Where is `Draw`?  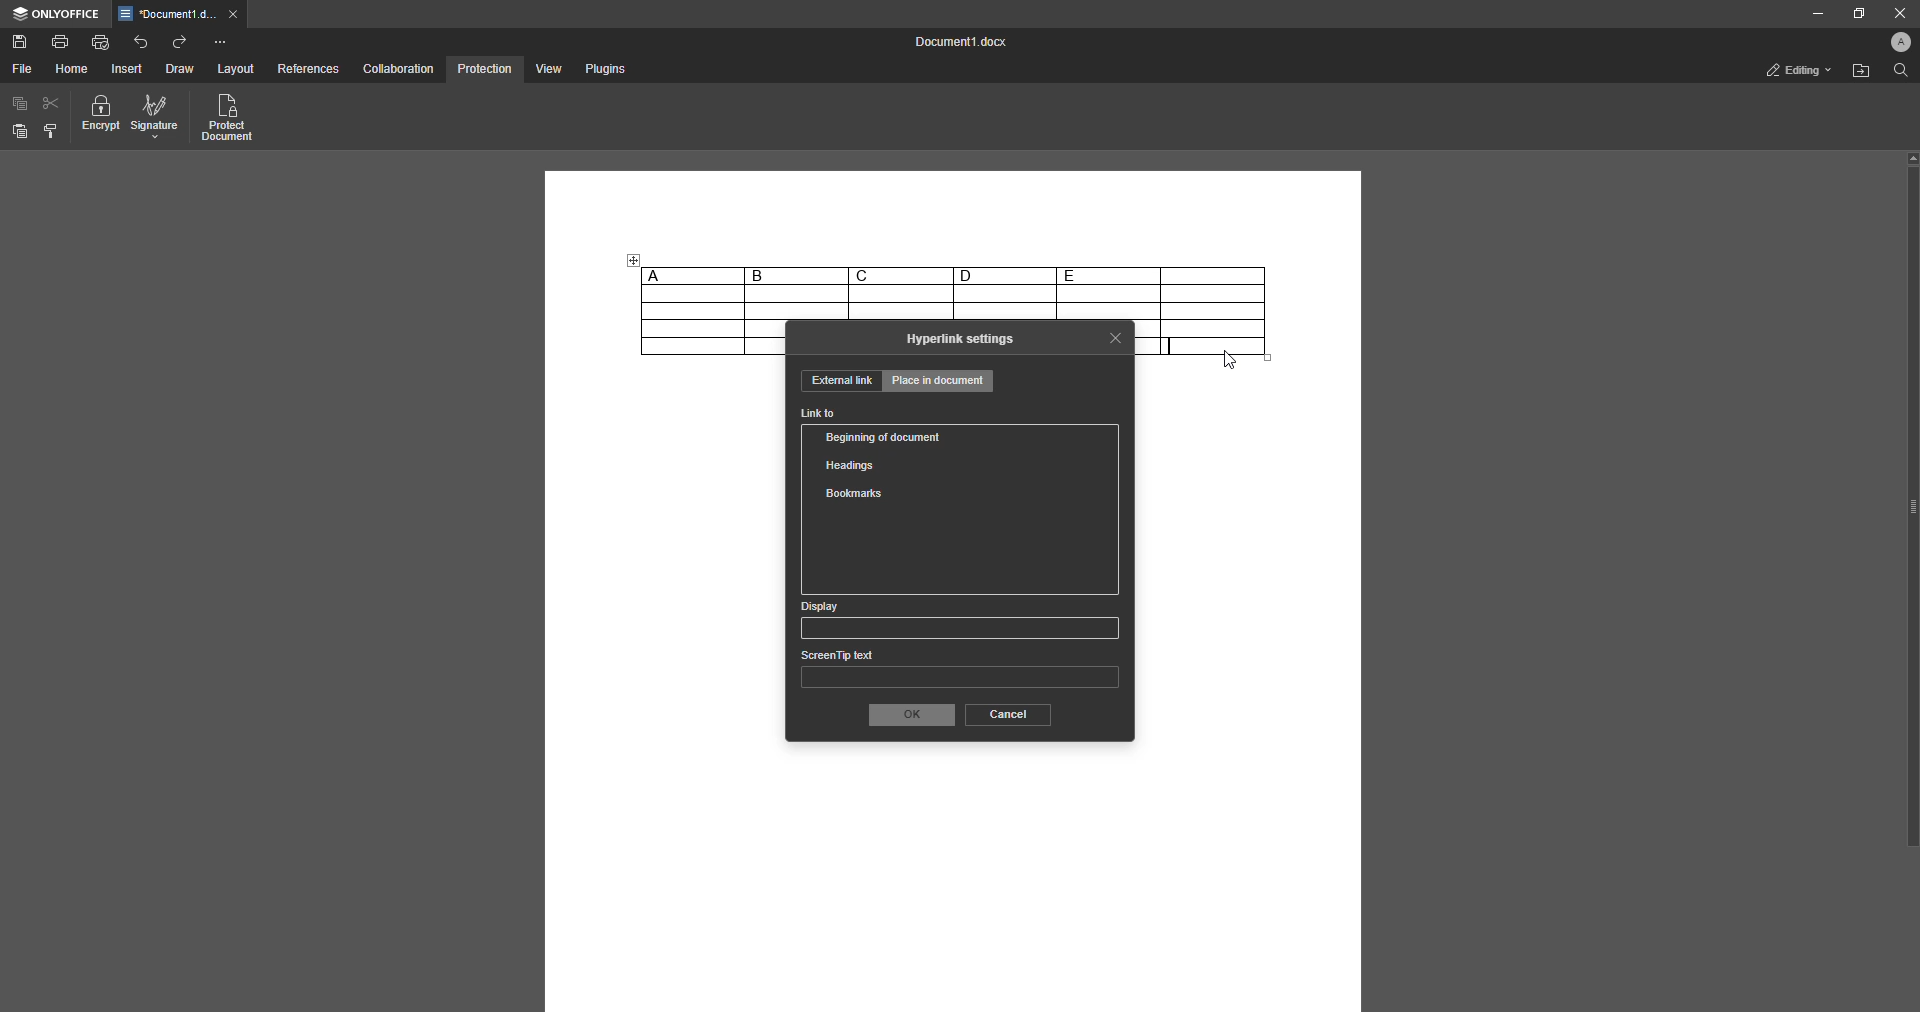
Draw is located at coordinates (179, 70).